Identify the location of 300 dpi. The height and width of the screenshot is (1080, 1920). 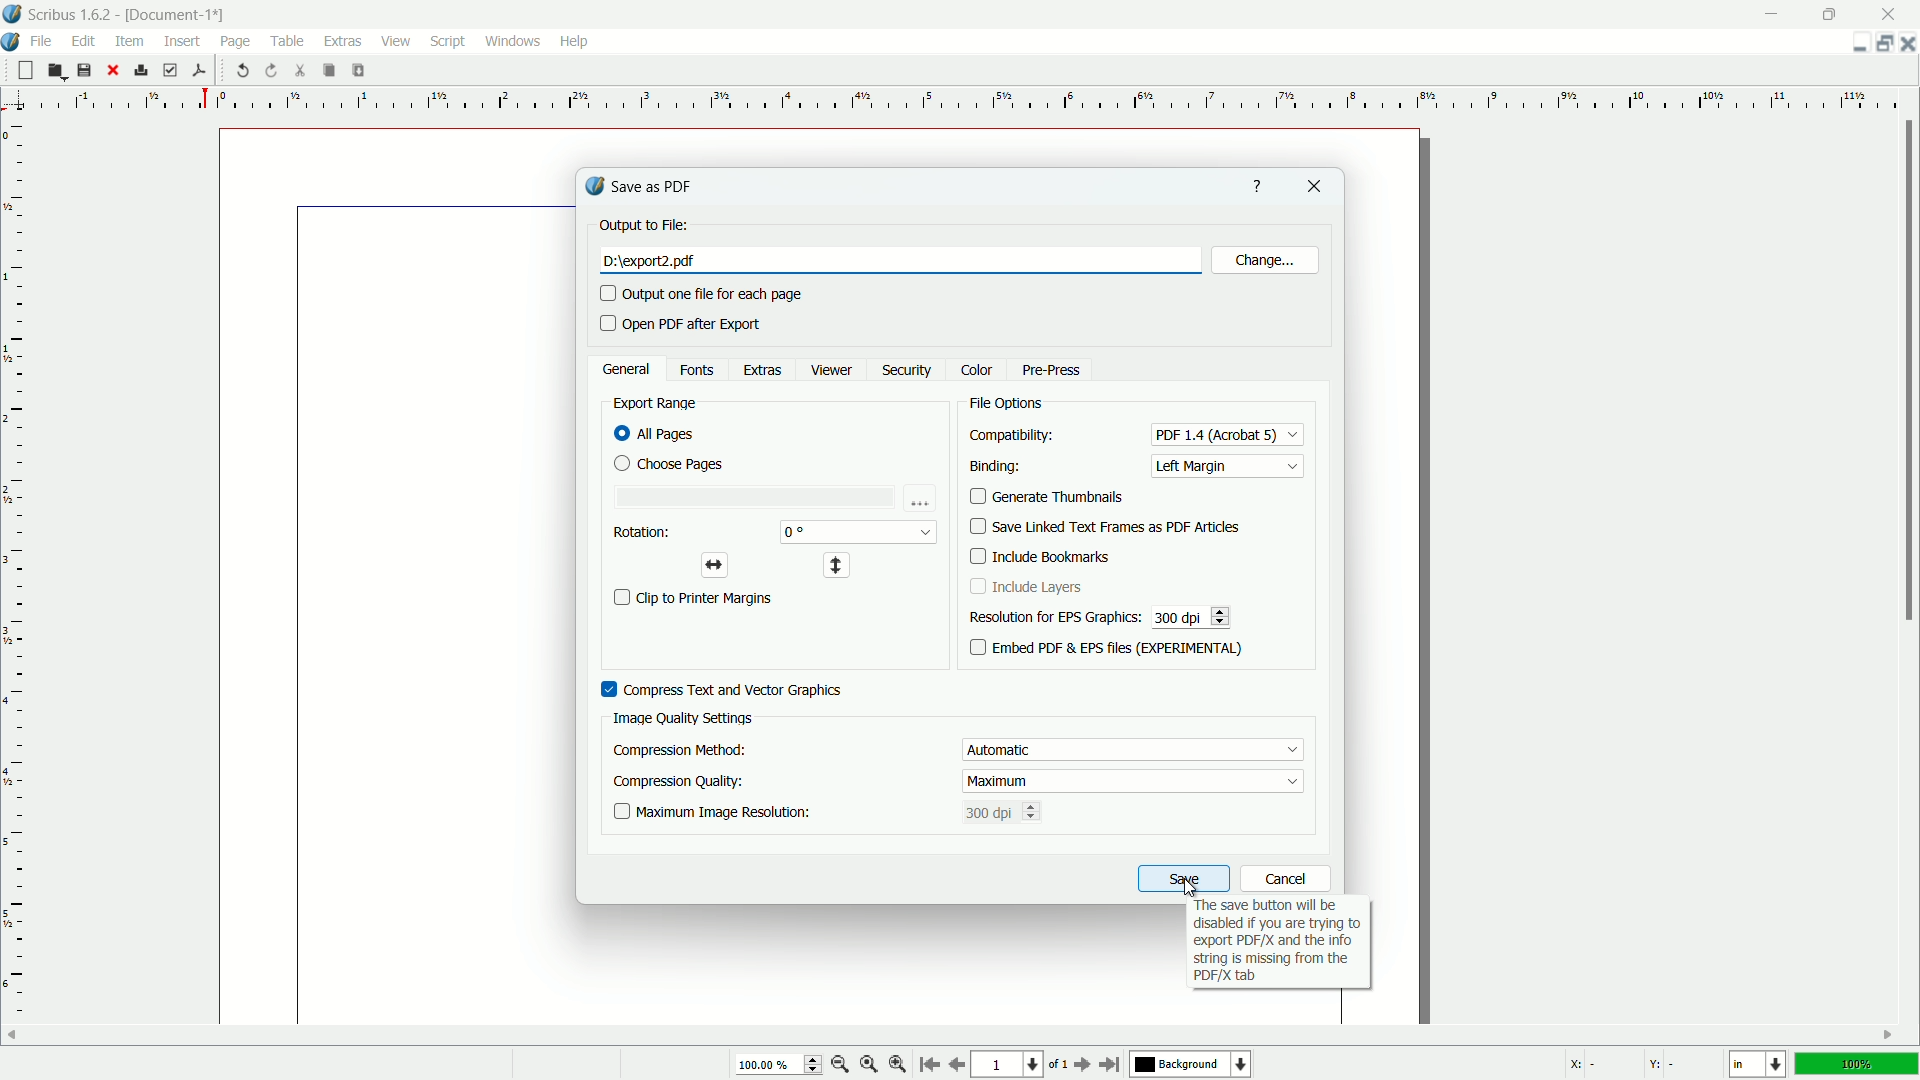
(1179, 618).